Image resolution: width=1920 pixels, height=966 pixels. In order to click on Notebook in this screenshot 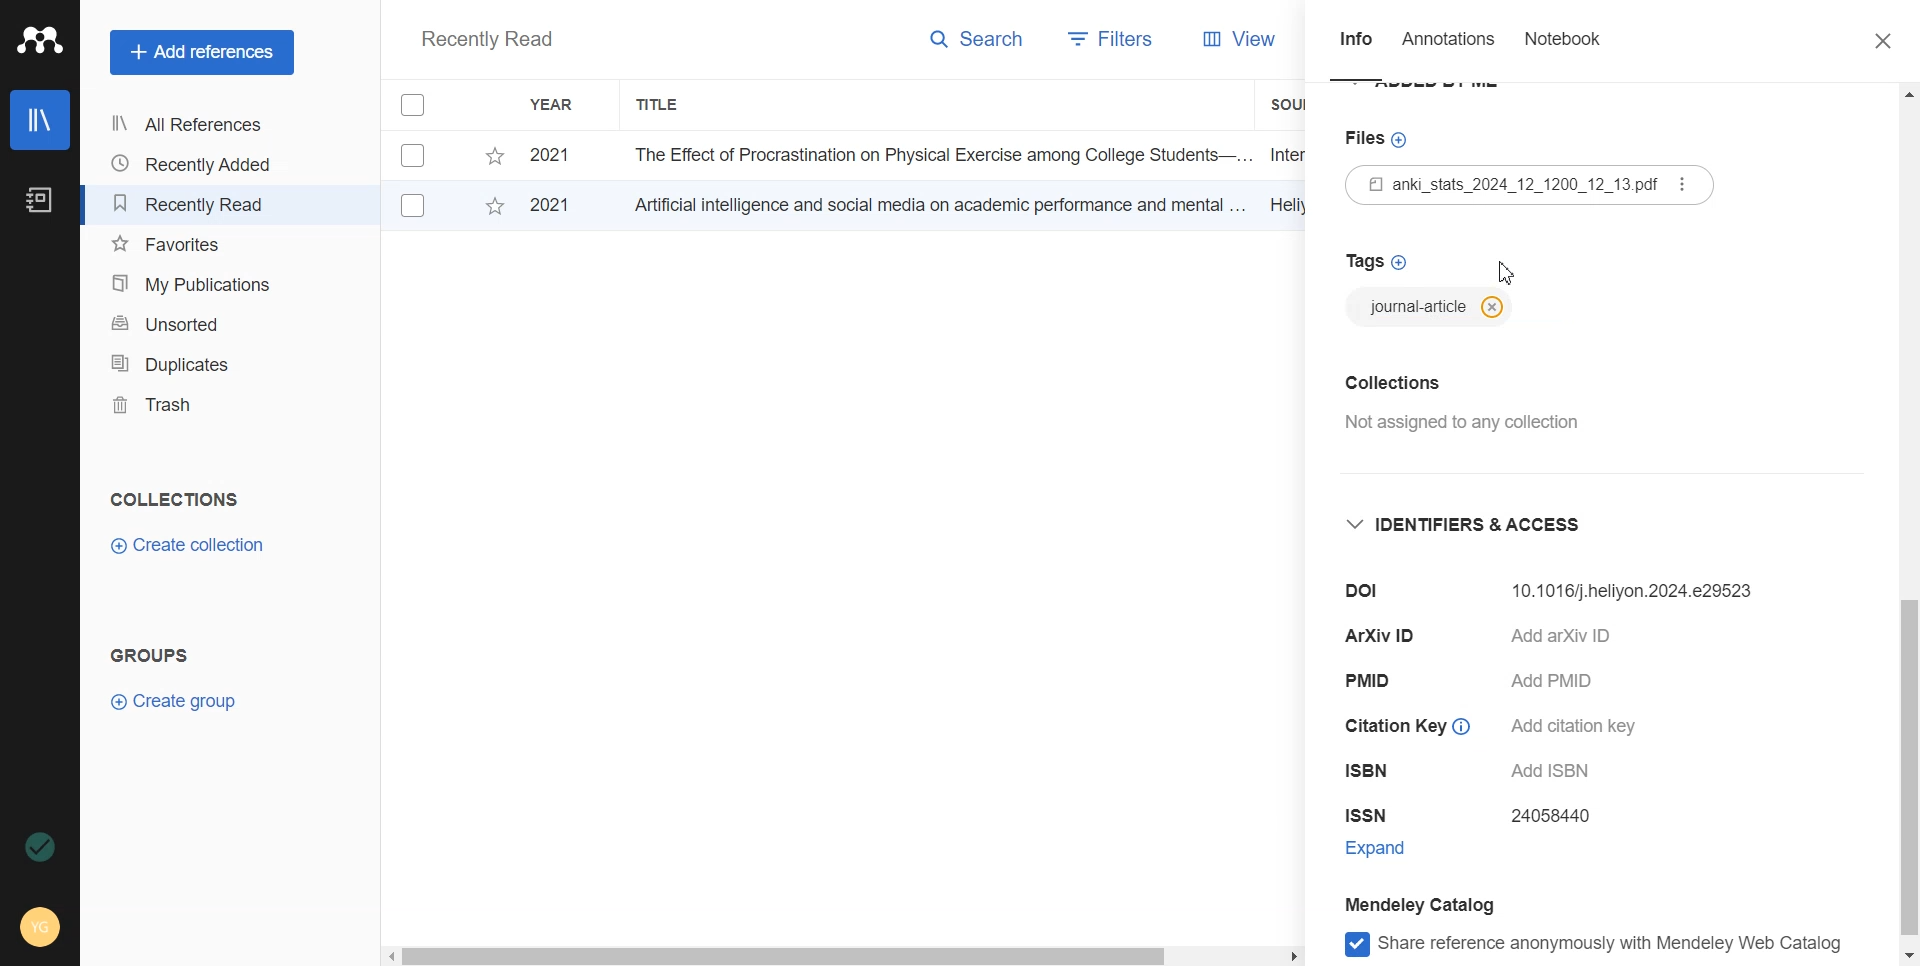, I will do `click(1562, 43)`.